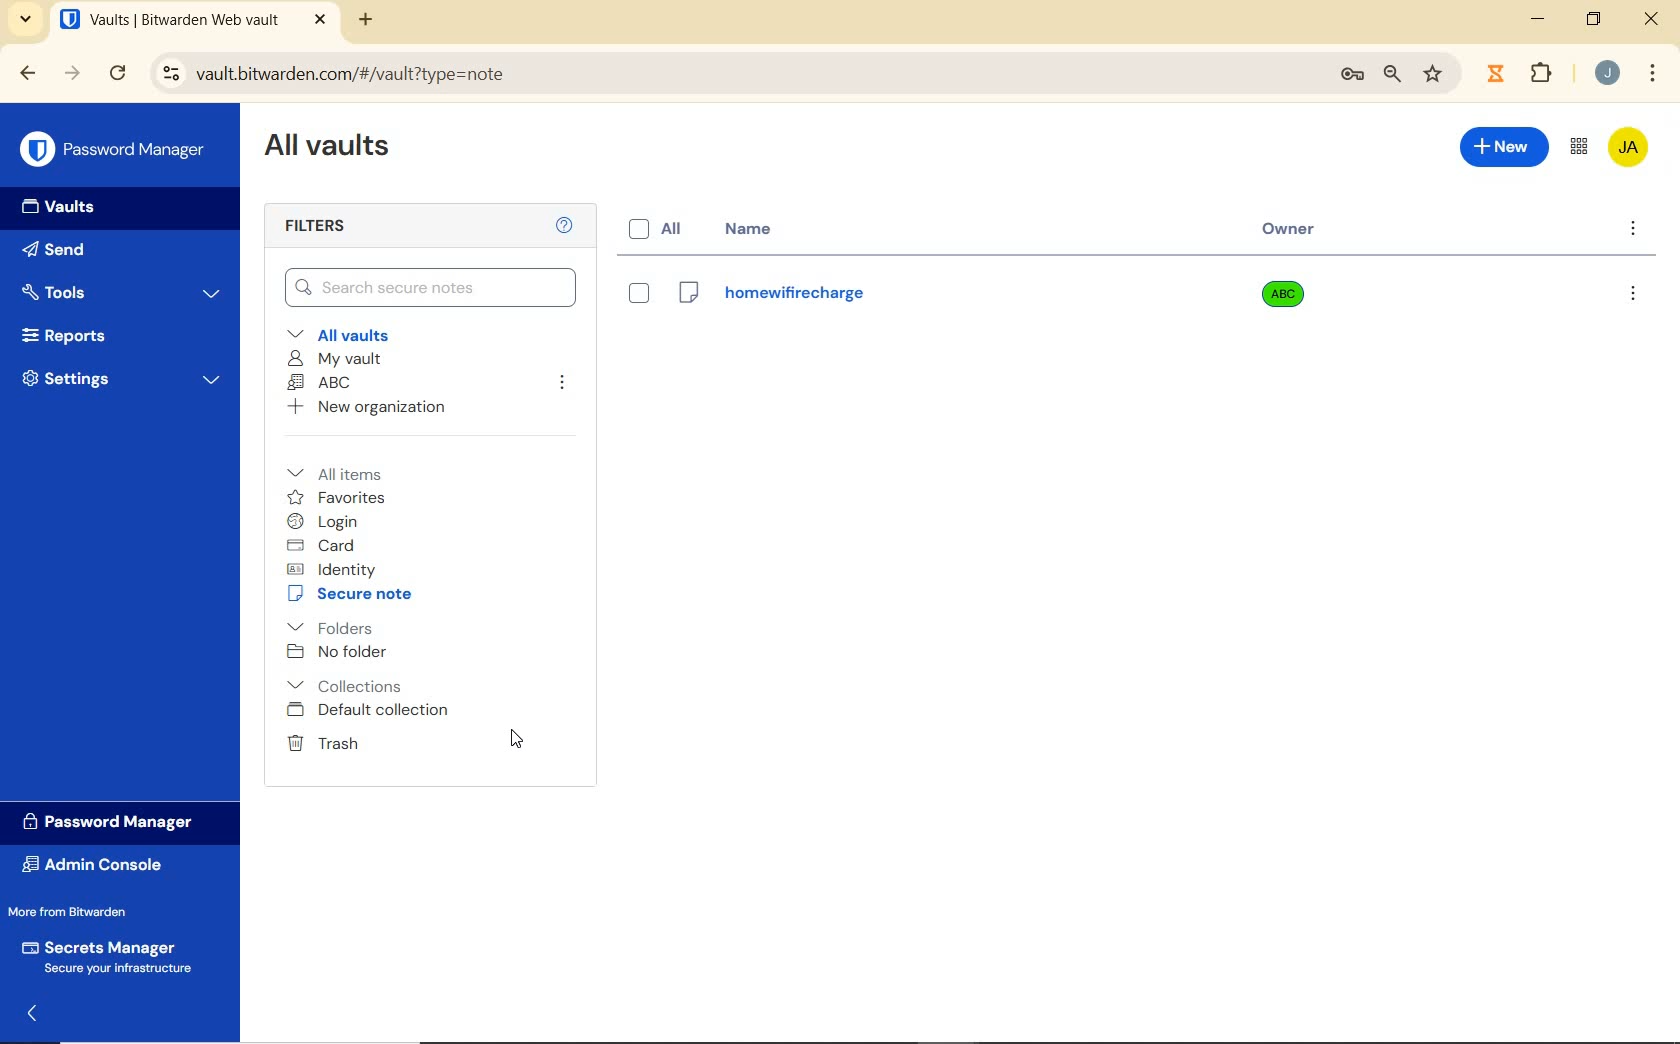 The width and height of the screenshot is (1680, 1044). I want to click on New, so click(1505, 151).